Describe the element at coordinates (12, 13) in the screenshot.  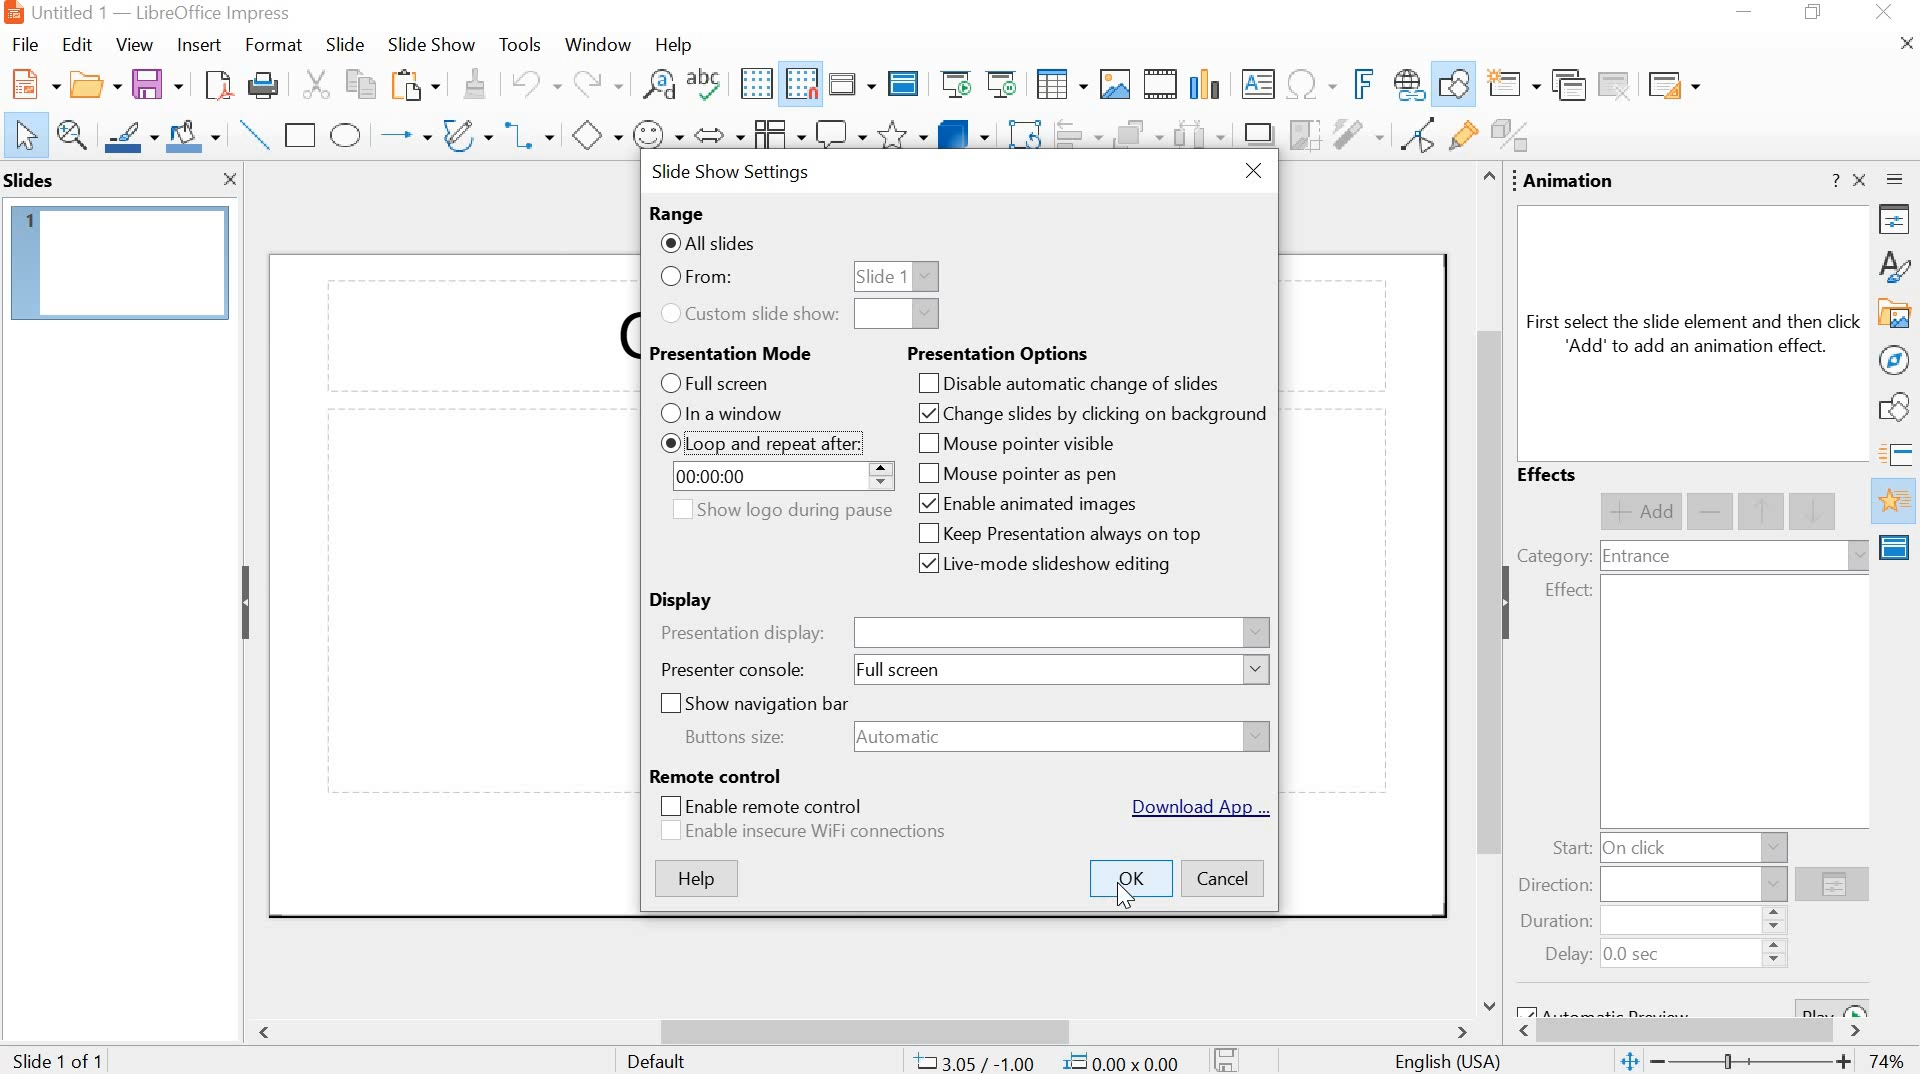
I see `app icon` at that location.